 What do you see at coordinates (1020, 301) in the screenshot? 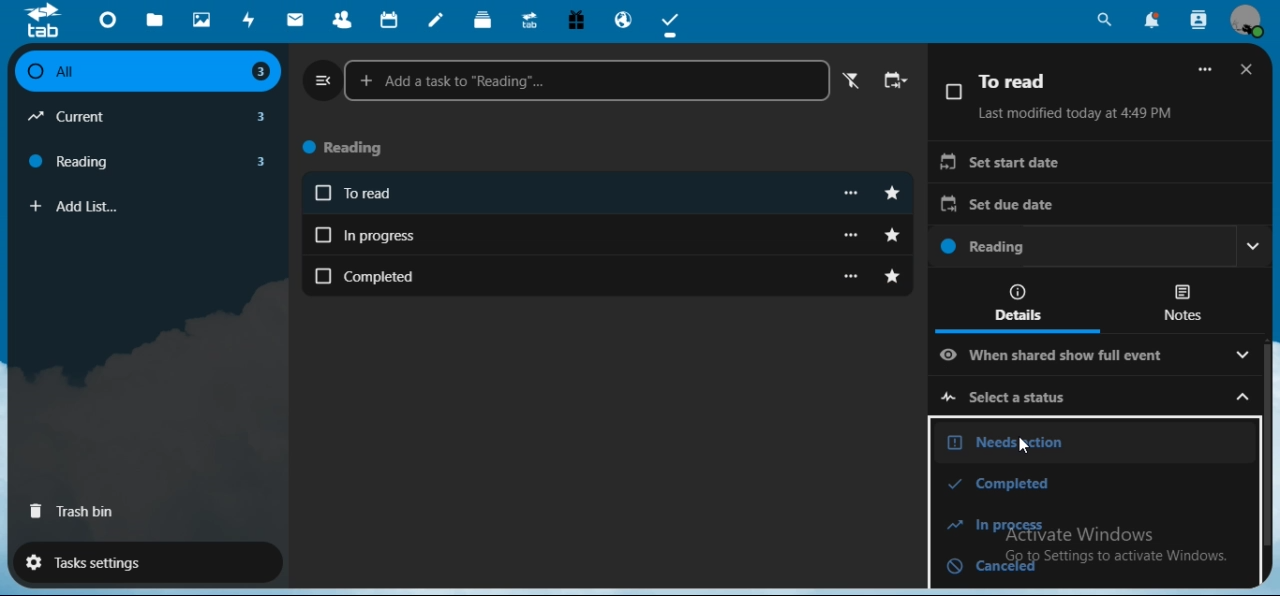
I see `details` at bounding box center [1020, 301].